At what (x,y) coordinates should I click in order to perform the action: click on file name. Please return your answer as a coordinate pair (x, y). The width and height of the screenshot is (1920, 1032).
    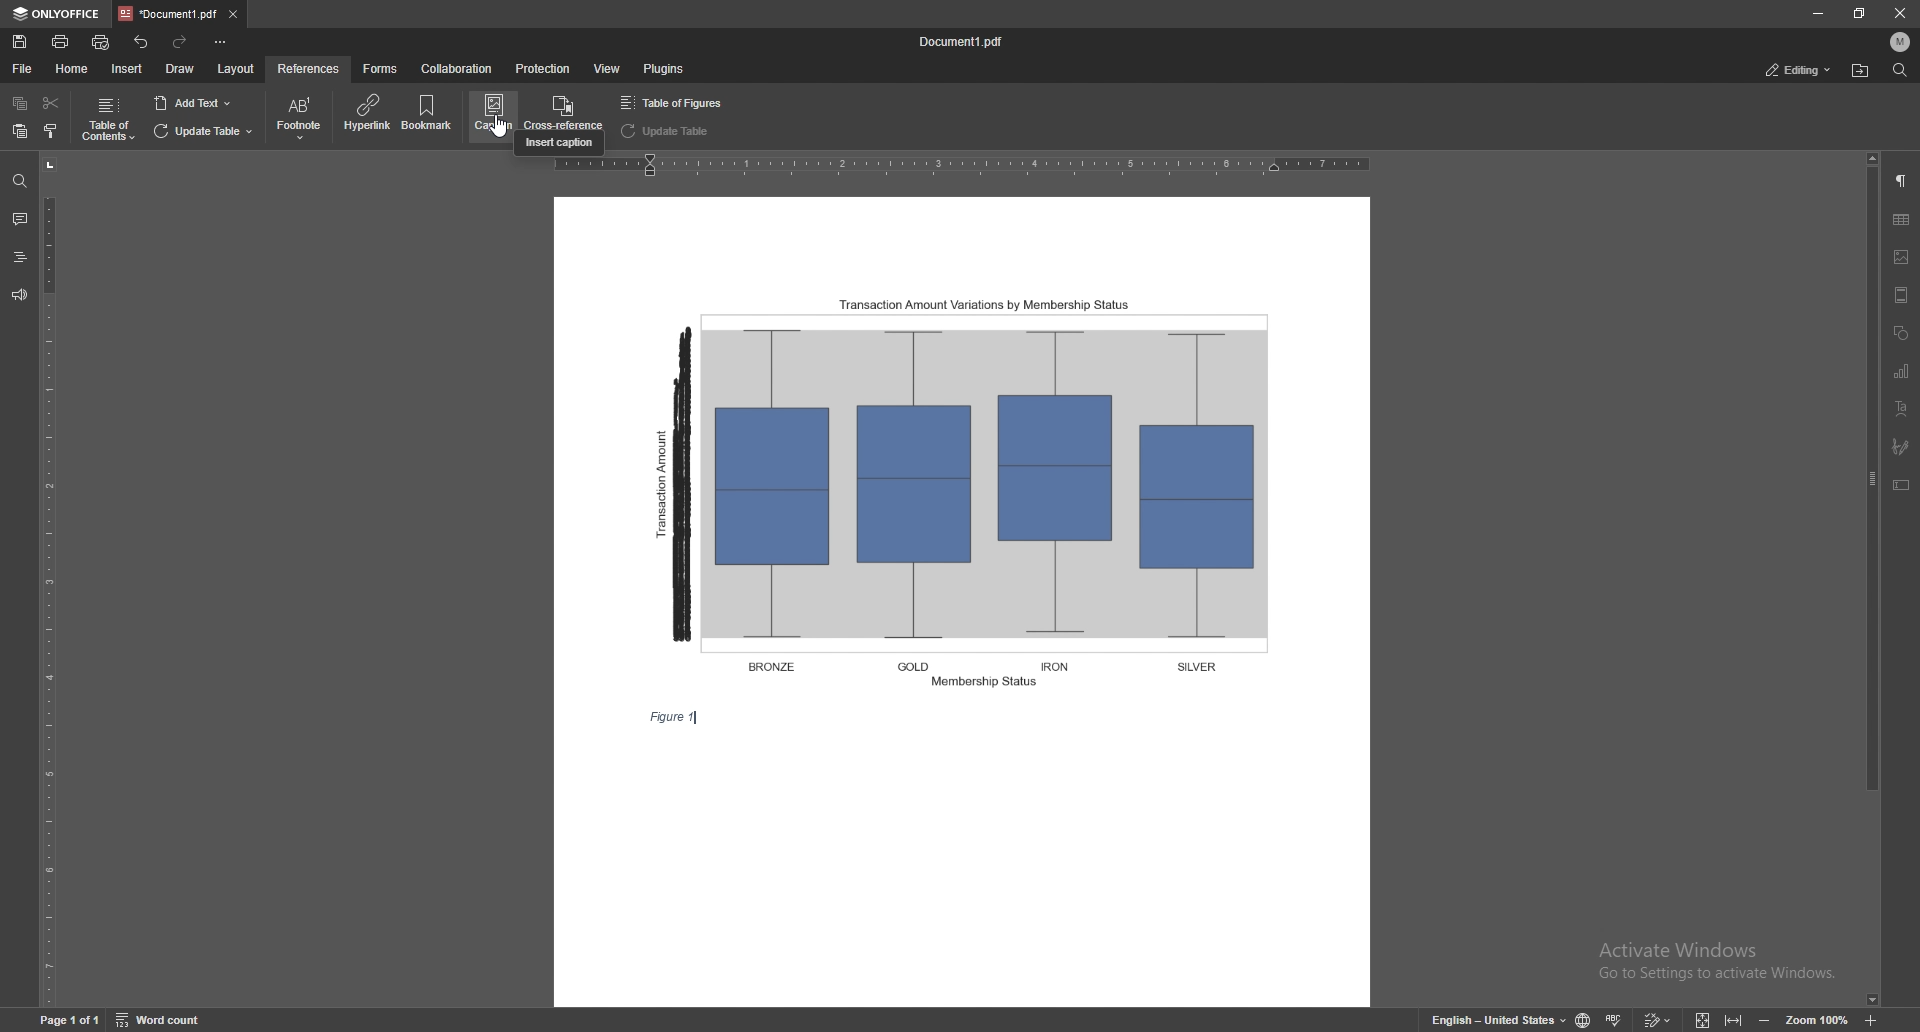
    Looking at the image, I should click on (961, 42).